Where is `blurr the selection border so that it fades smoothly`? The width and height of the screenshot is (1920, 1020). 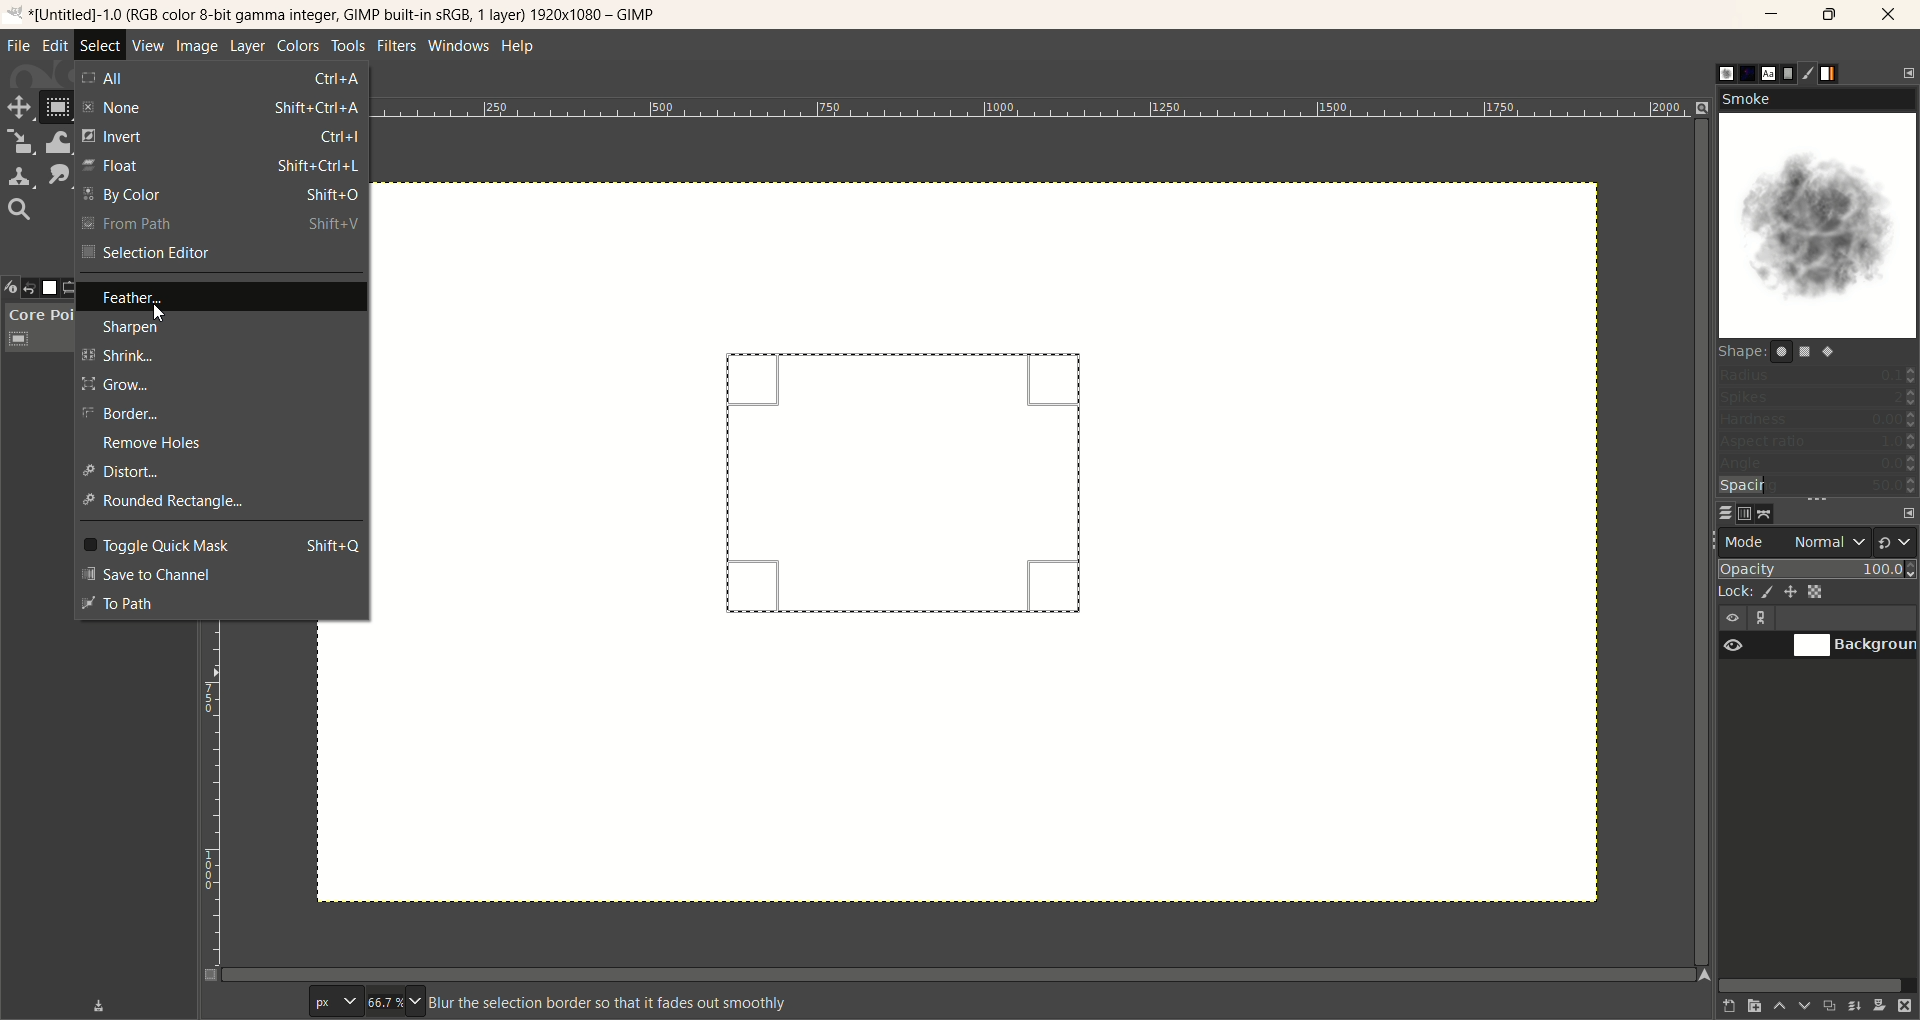 blurr the selection border so that it fades smoothly is located at coordinates (656, 1005).